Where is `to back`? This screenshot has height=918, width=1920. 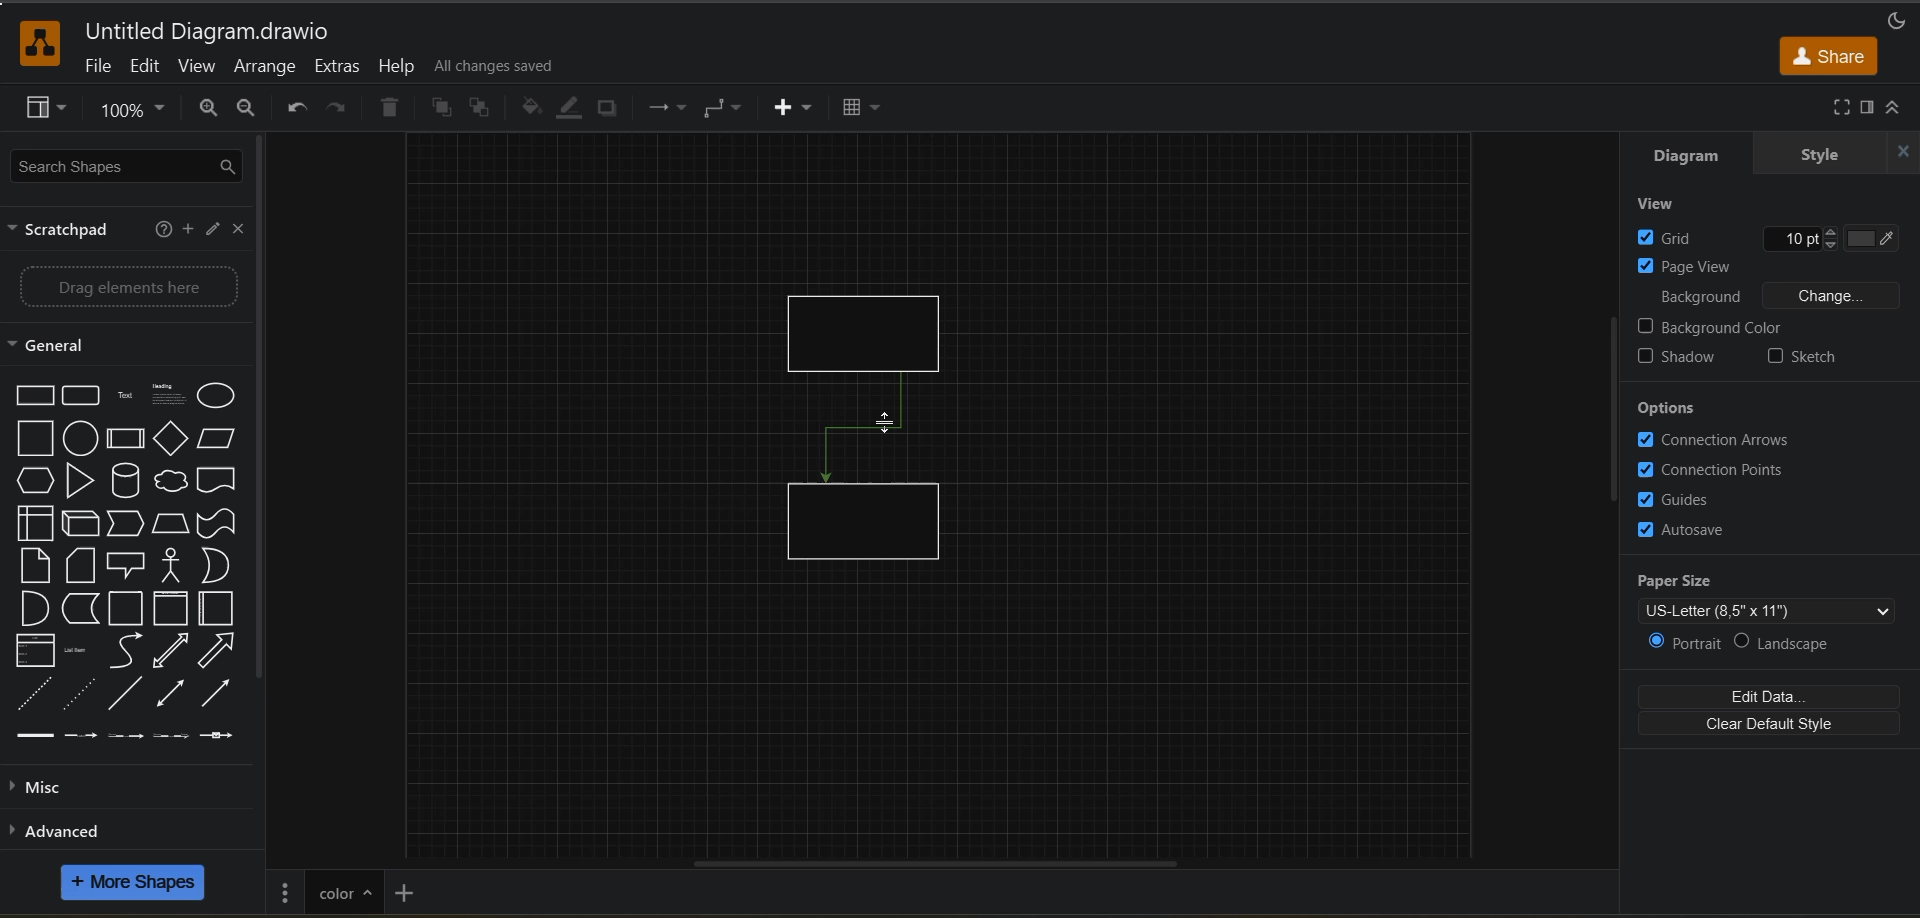
to back is located at coordinates (484, 110).